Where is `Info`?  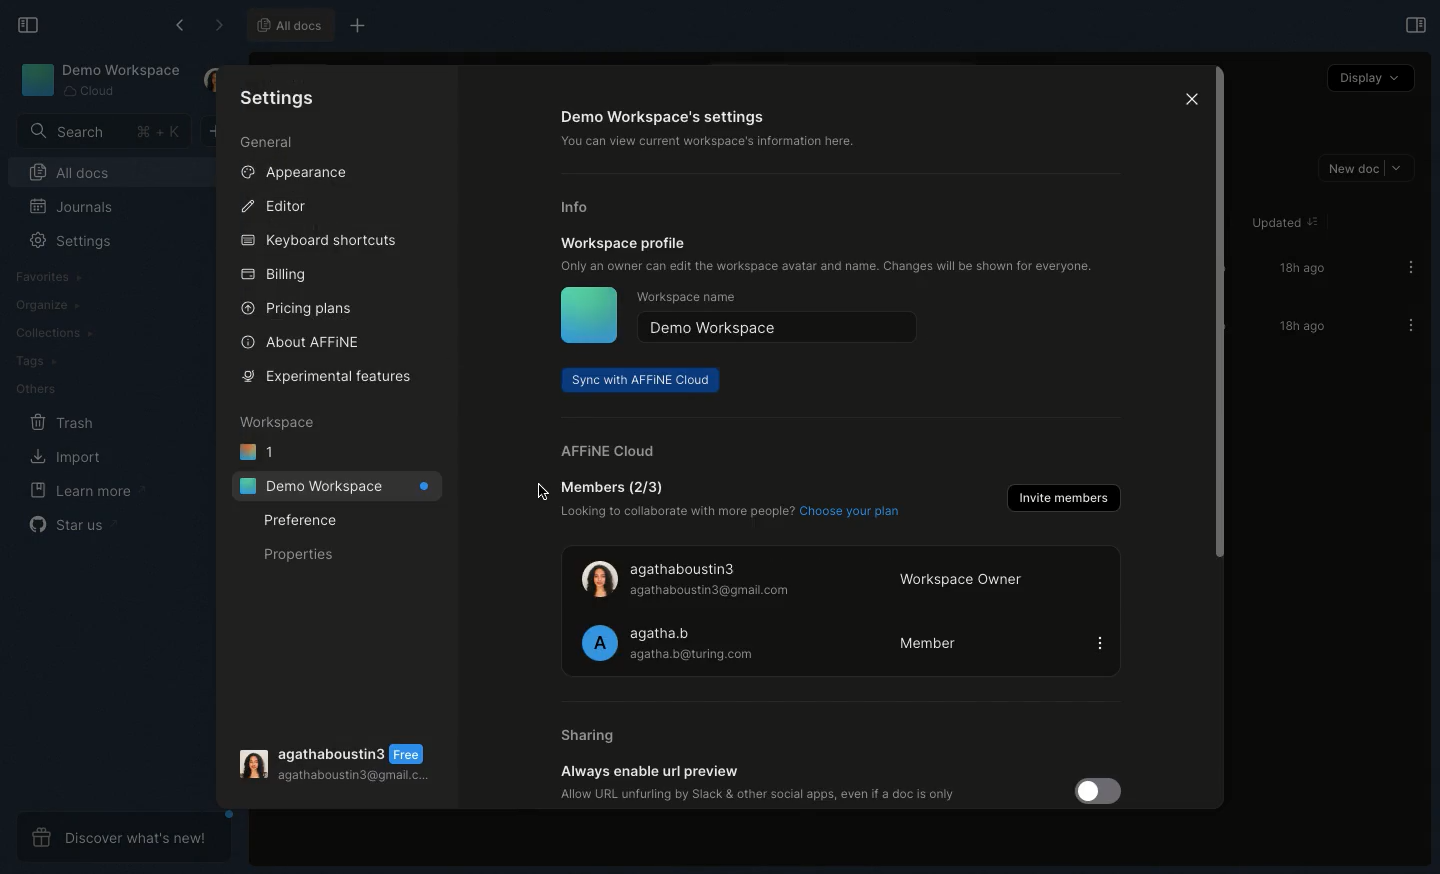 Info is located at coordinates (583, 206).